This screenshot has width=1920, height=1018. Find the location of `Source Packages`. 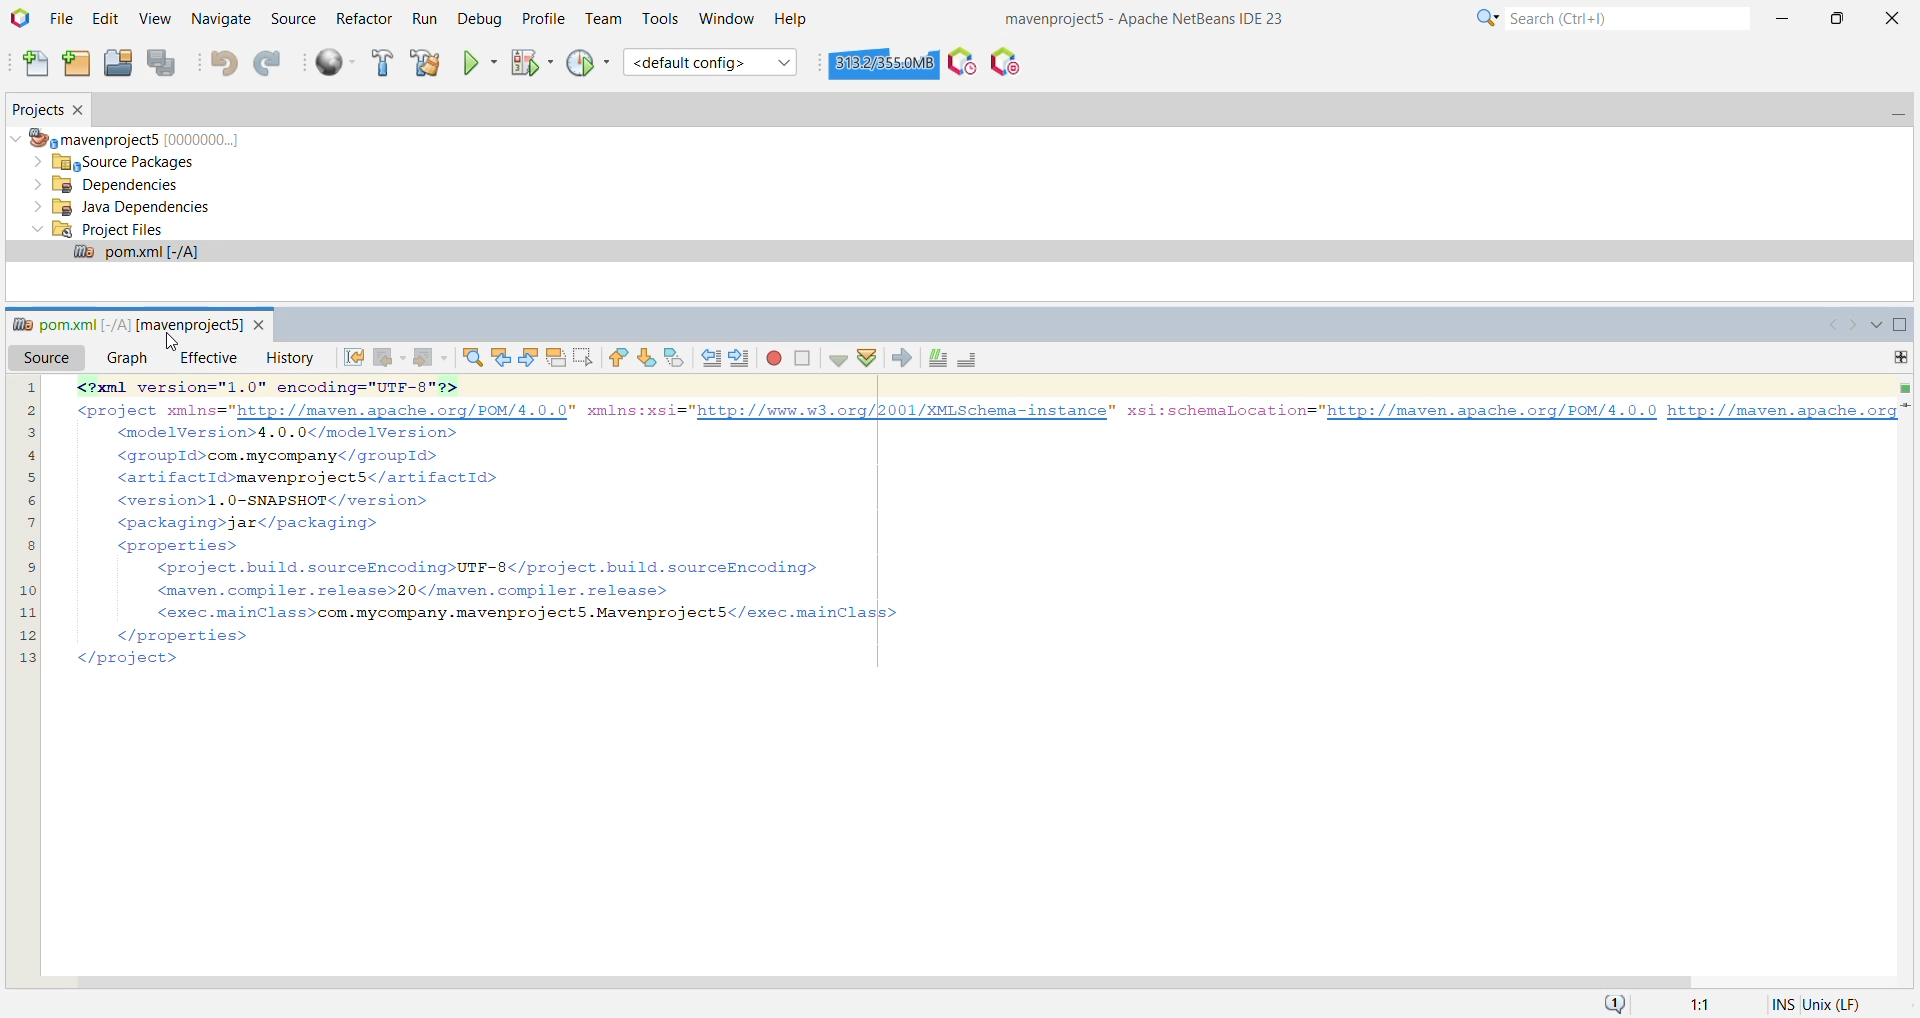

Source Packages is located at coordinates (124, 163).